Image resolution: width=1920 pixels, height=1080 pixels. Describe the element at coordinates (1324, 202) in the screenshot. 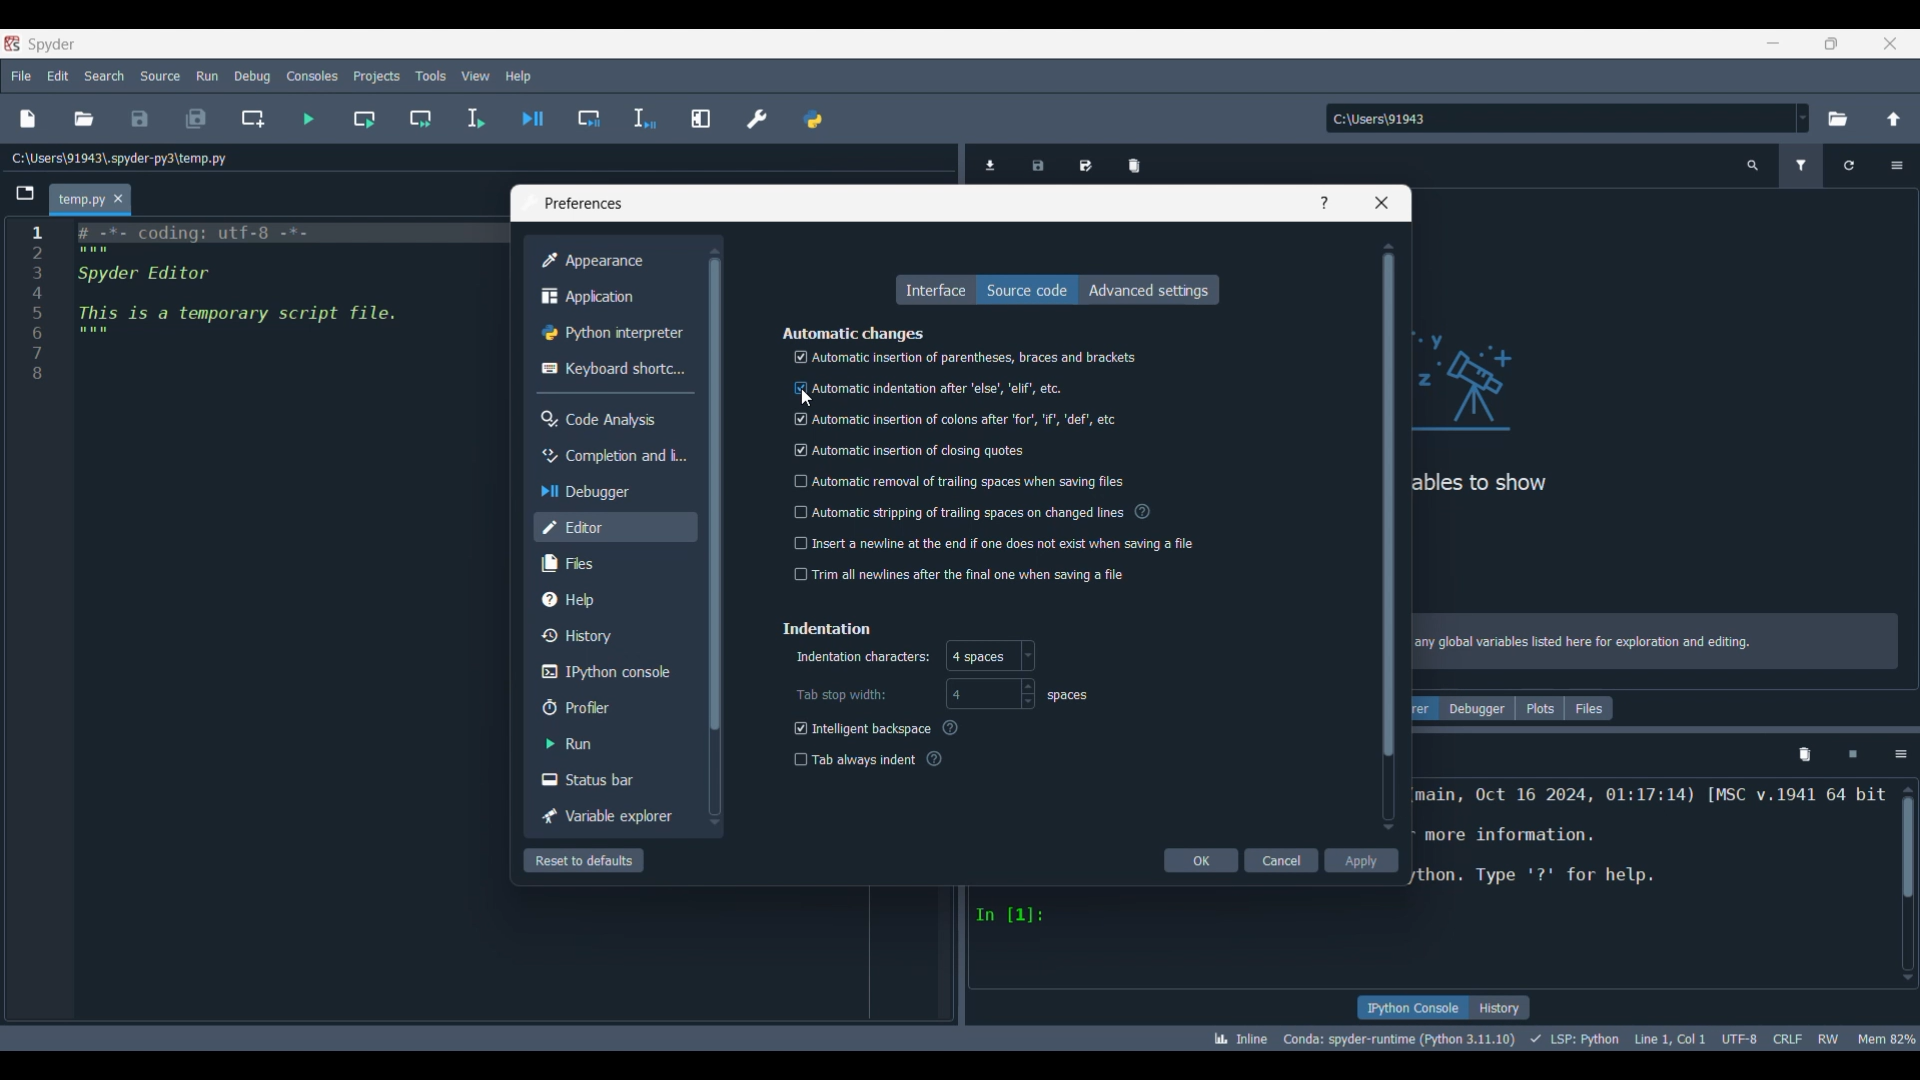

I see `Help` at that location.